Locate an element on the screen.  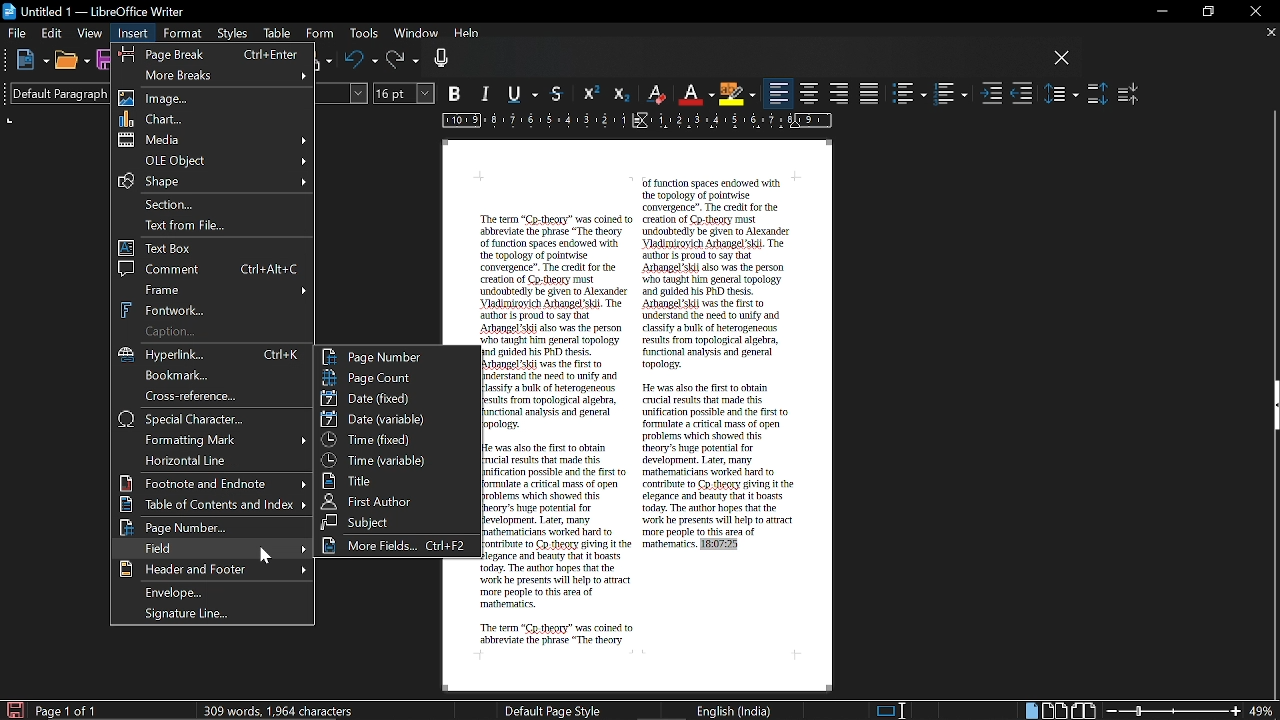
Zoom change is located at coordinates (1174, 711).